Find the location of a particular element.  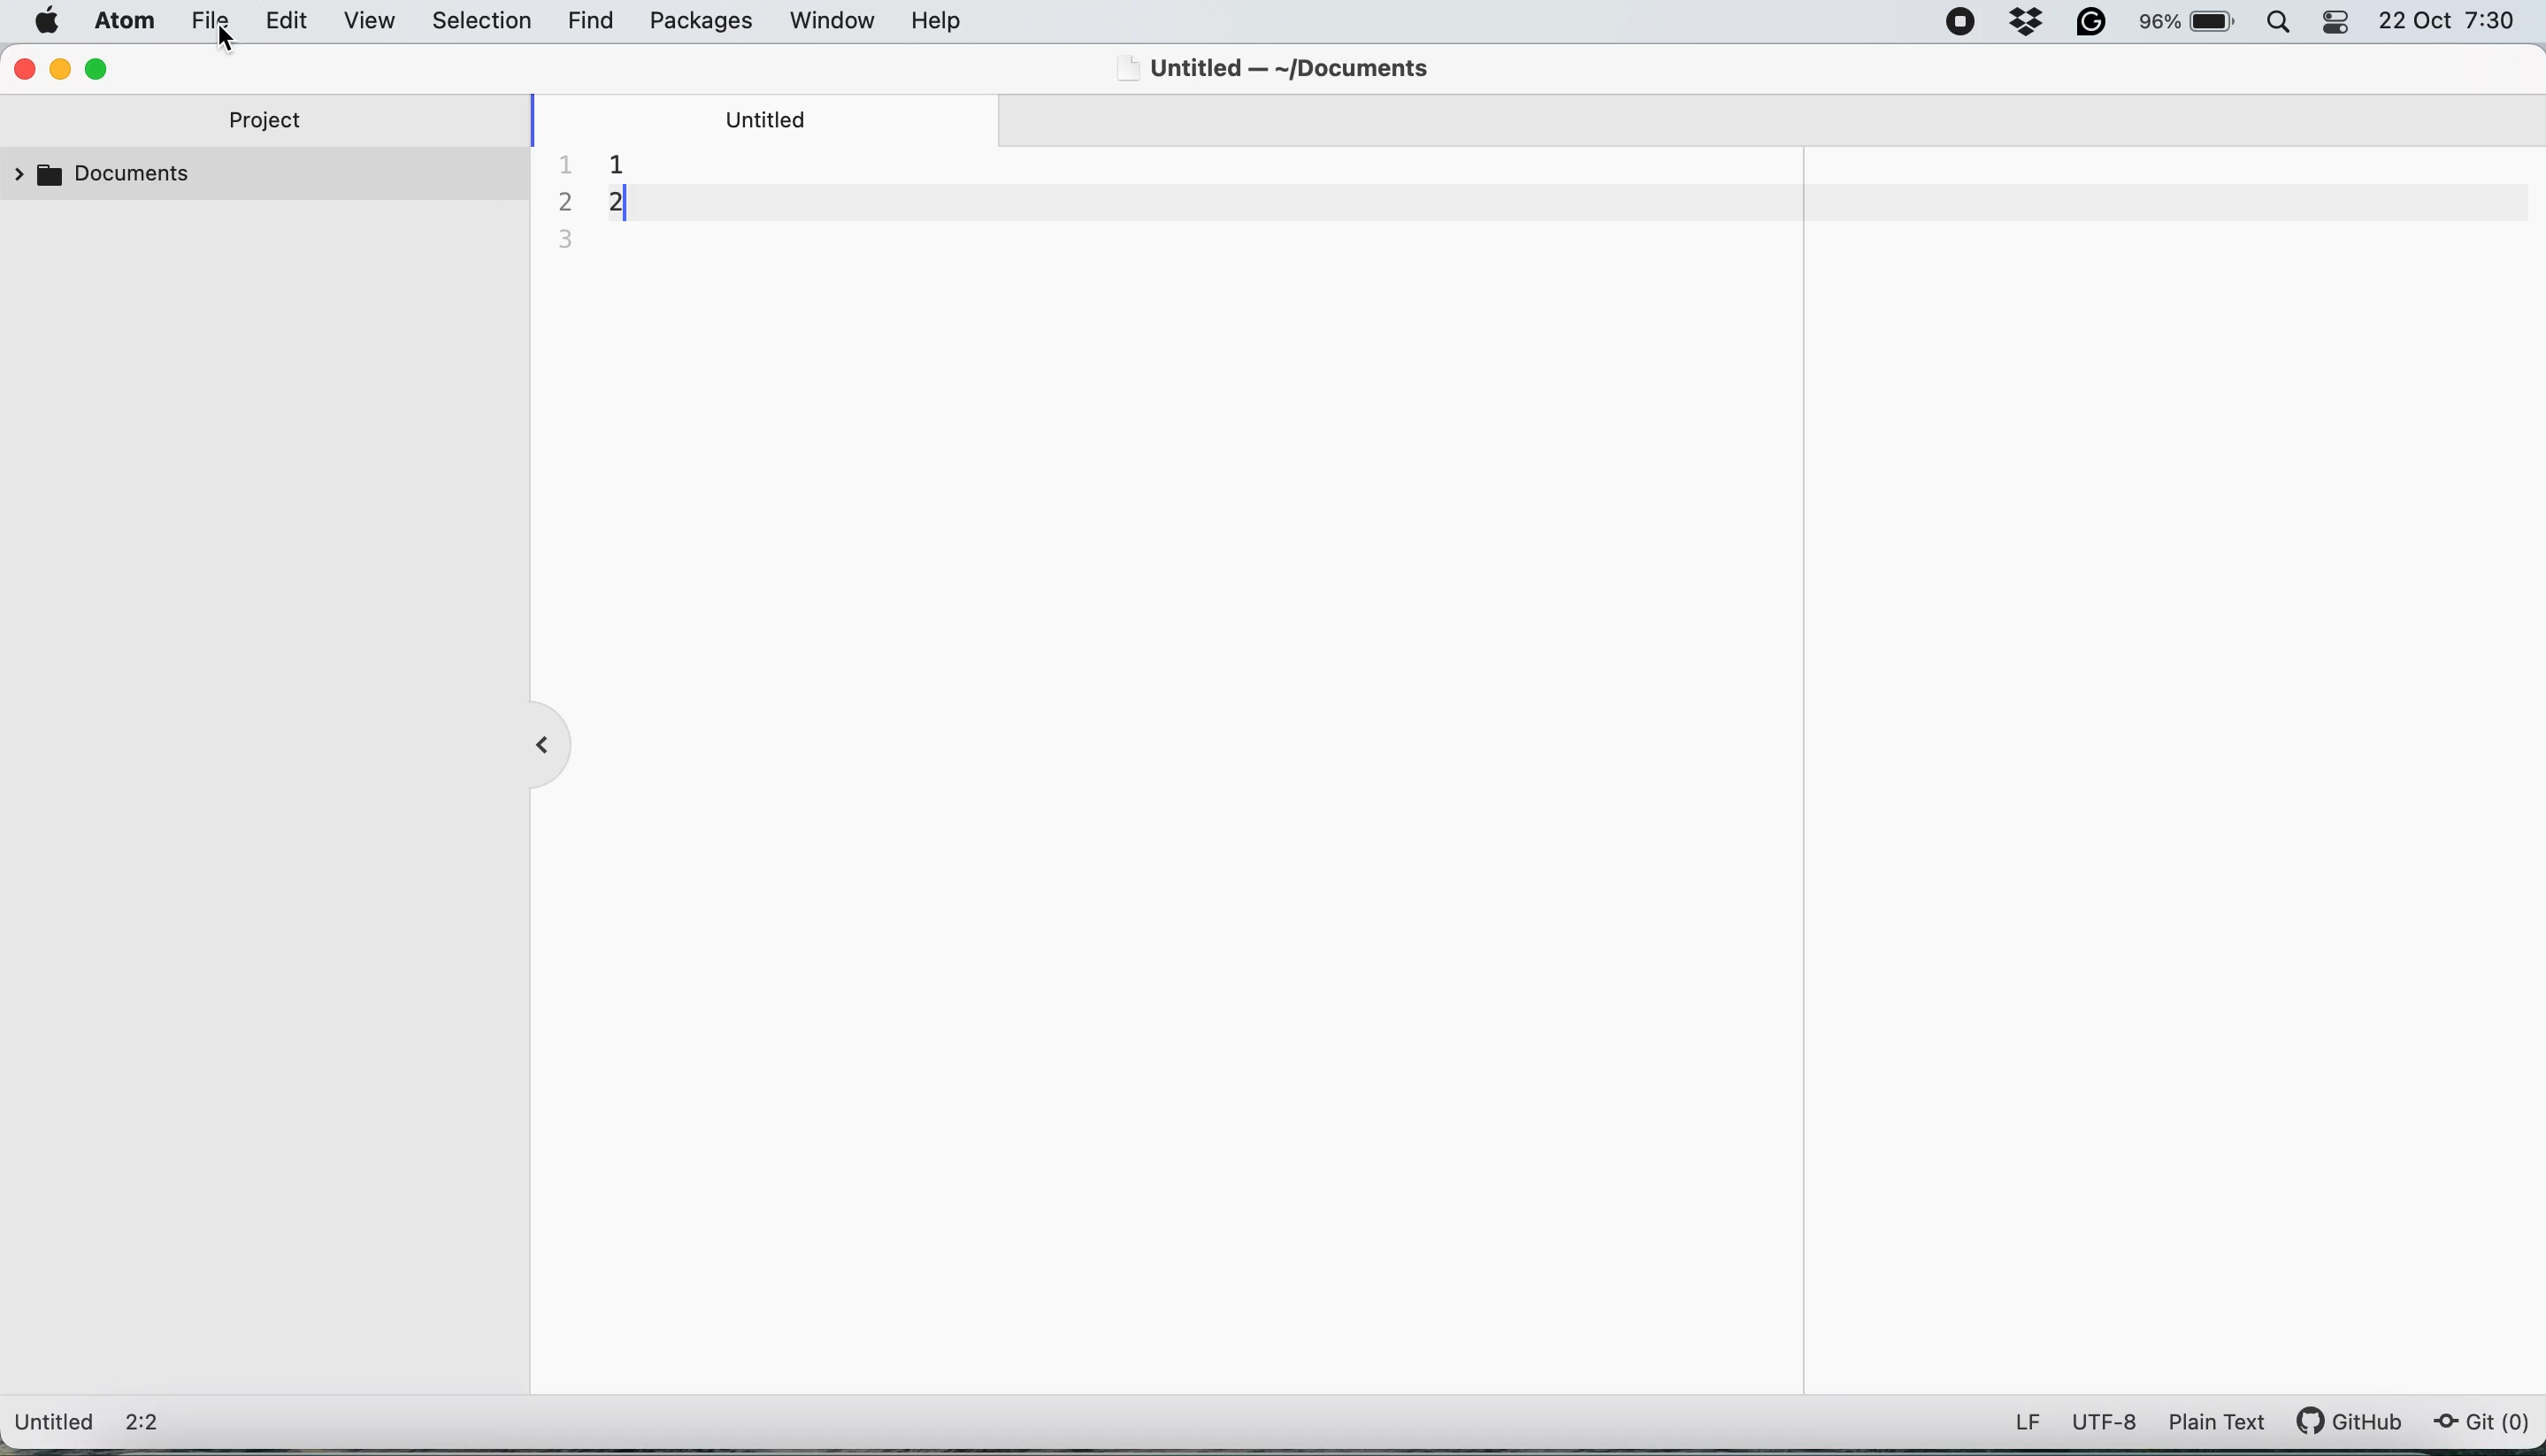

collapse is located at coordinates (550, 743).